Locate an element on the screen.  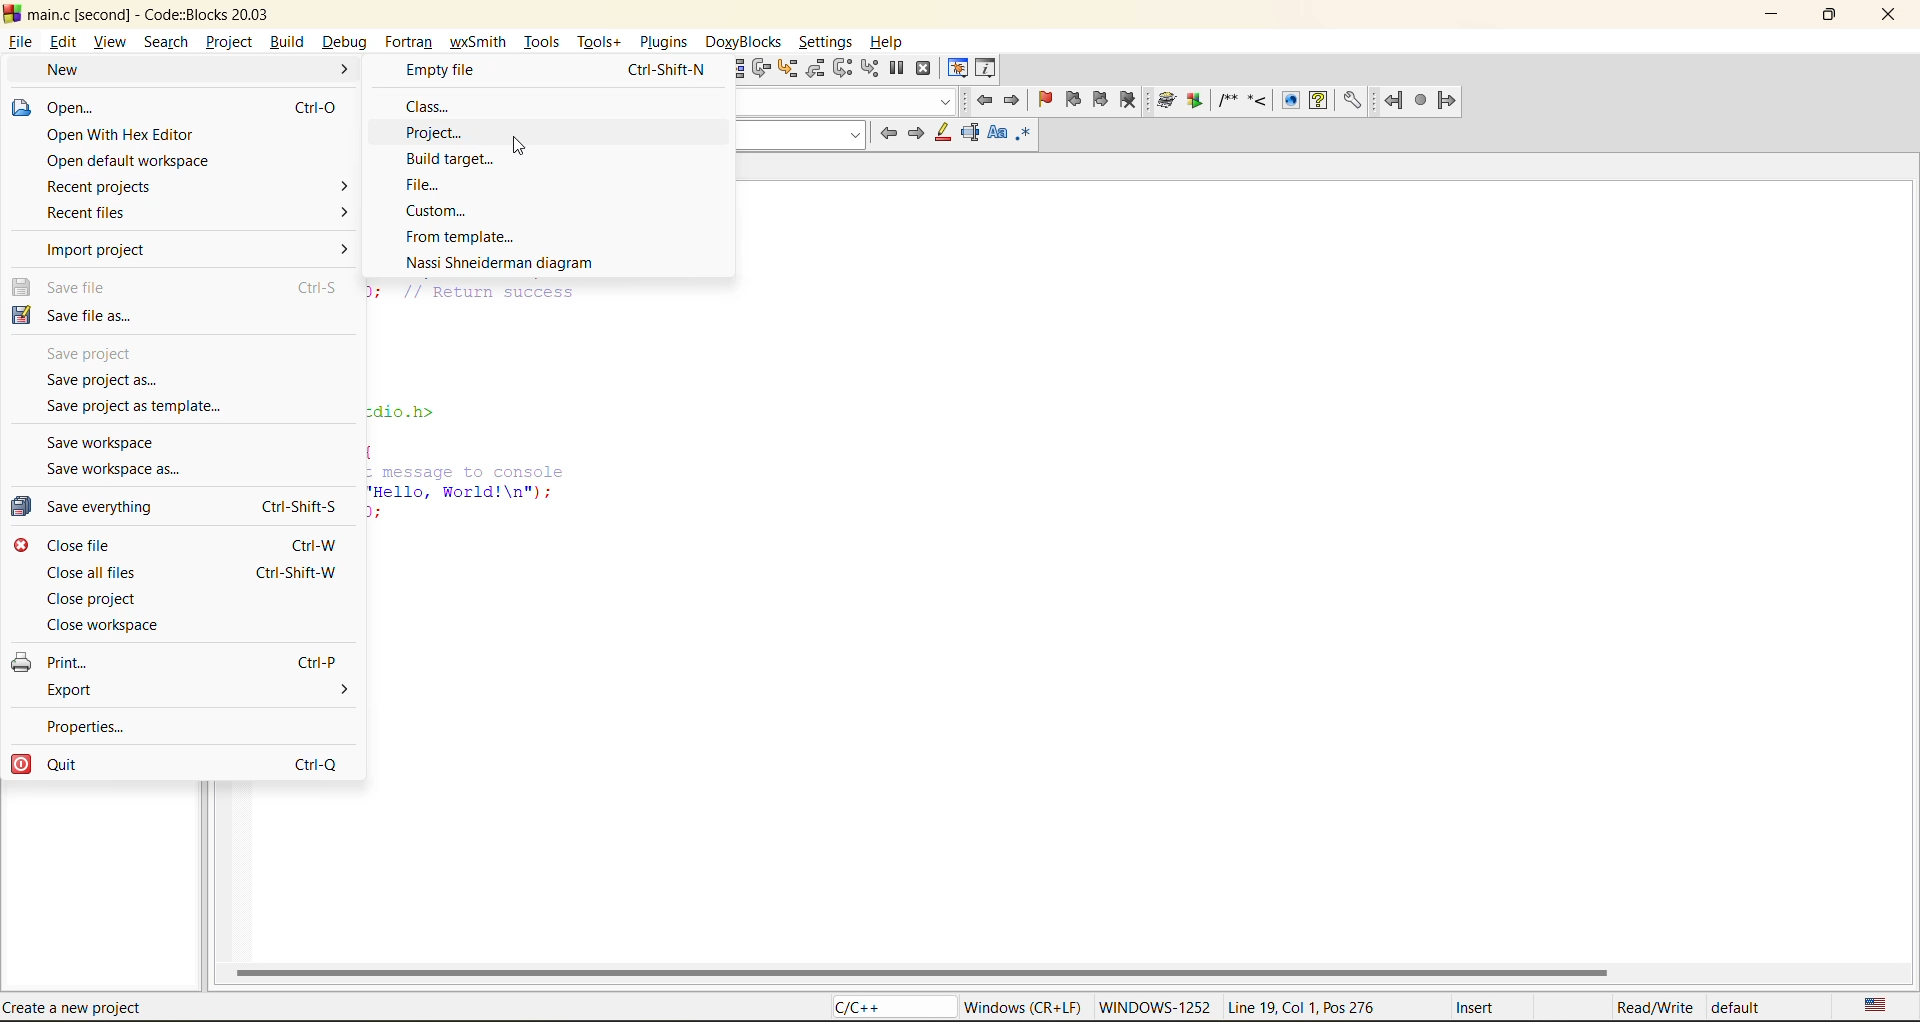
Ctrl-S is located at coordinates (312, 286).